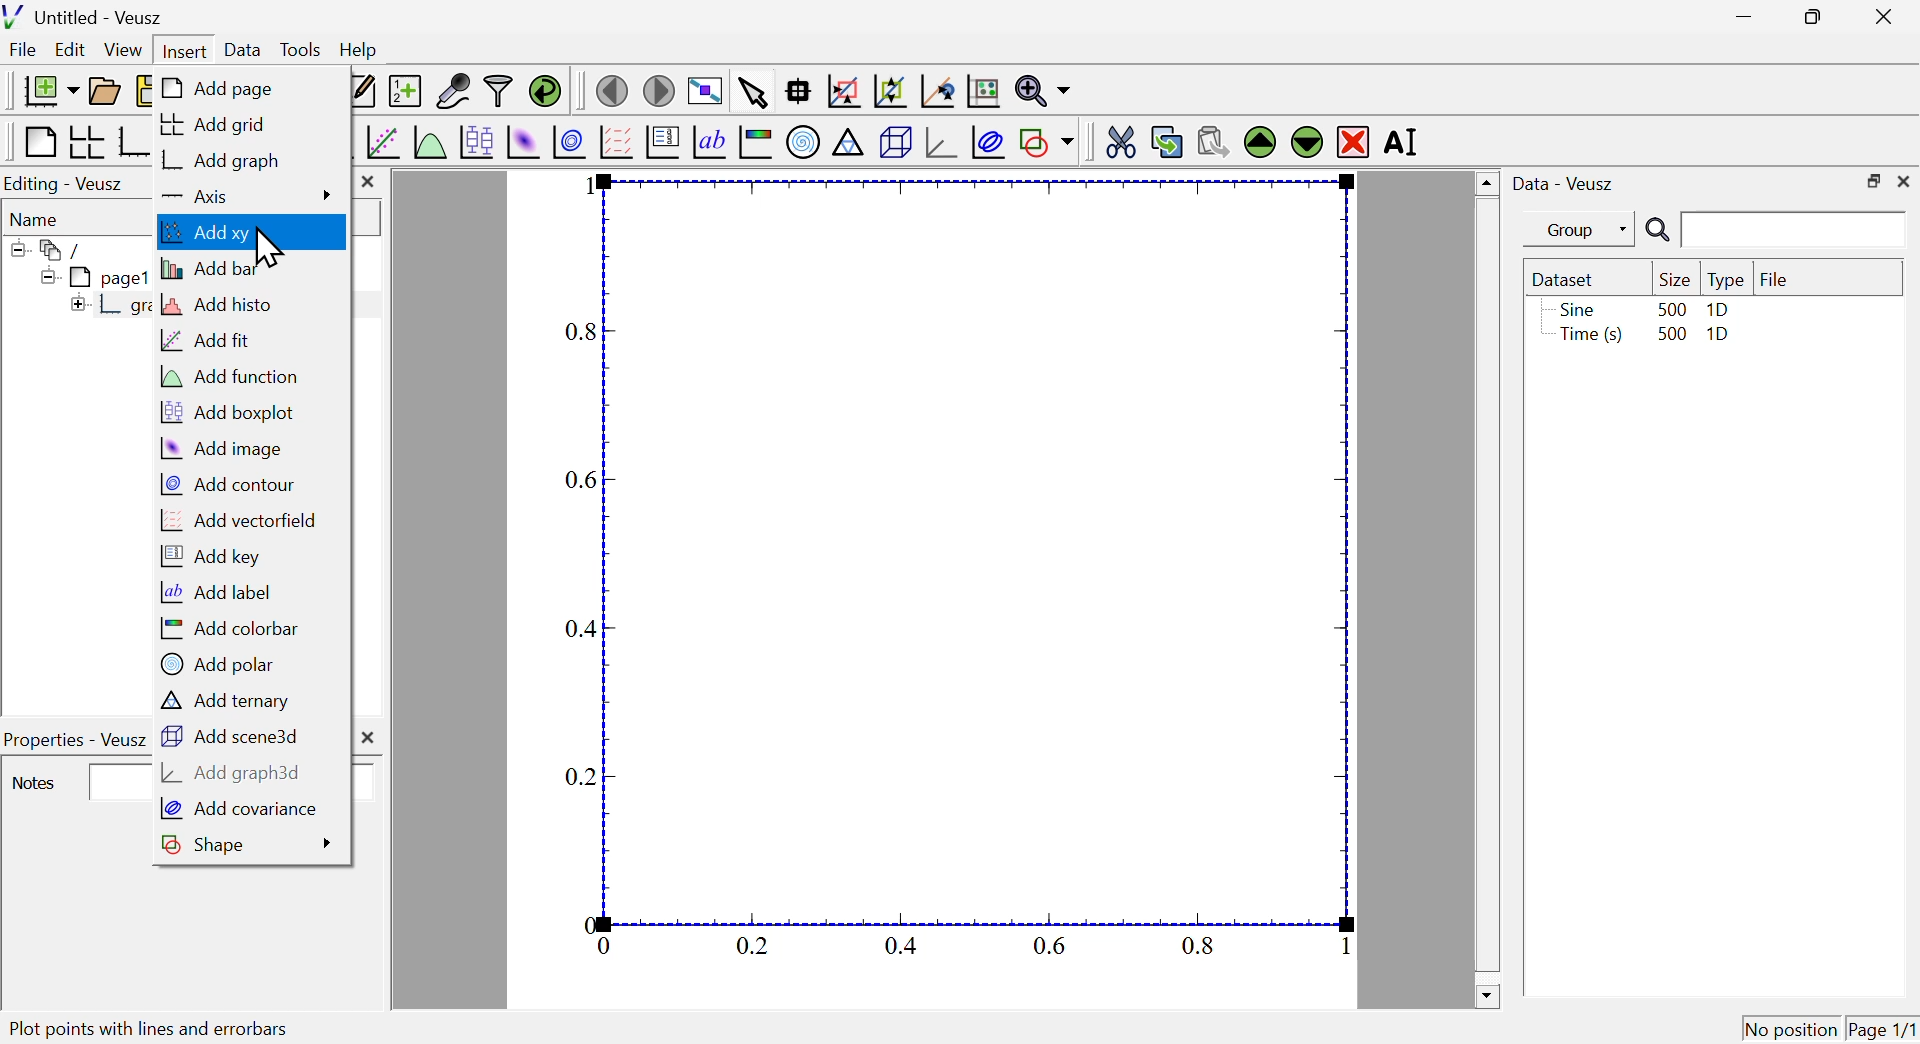  What do you see at coordinates (268, 246) in the screenshot?
I see `cursor` at bounding box center [268, 246].